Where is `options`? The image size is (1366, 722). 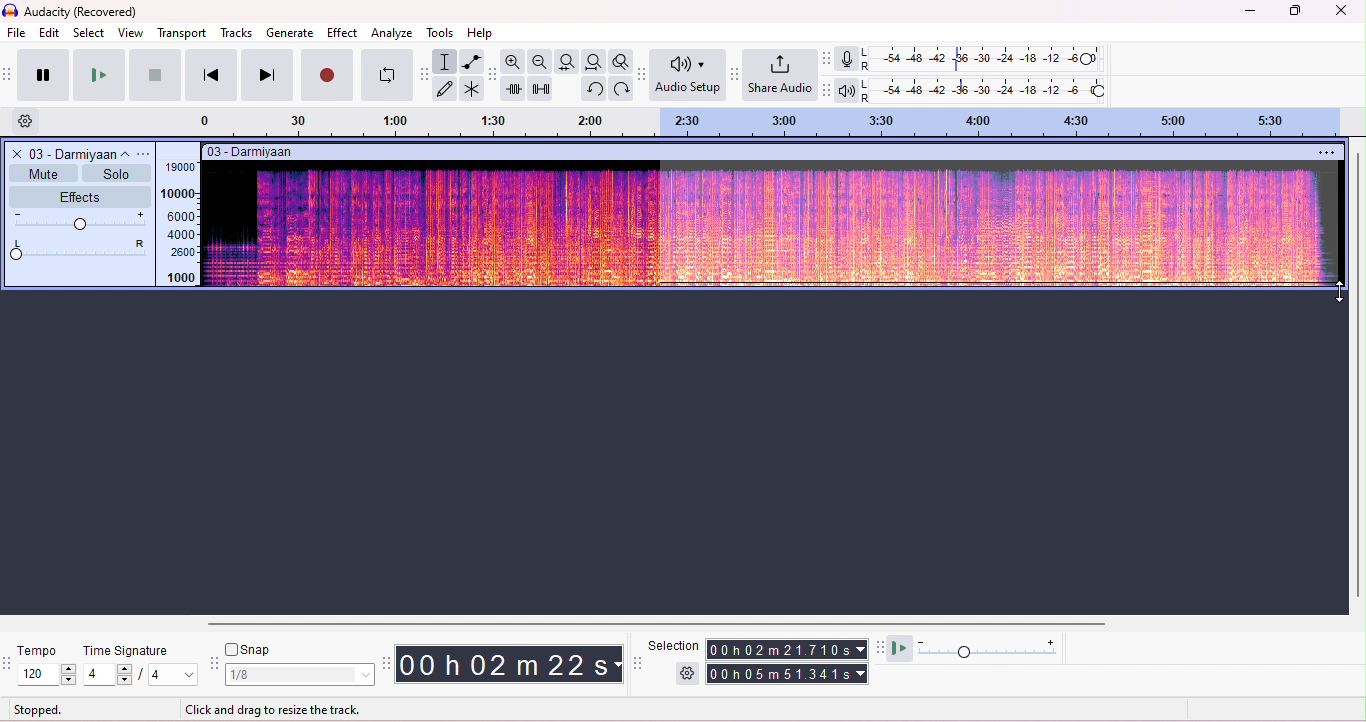 options is located at coordinates (147, 153).